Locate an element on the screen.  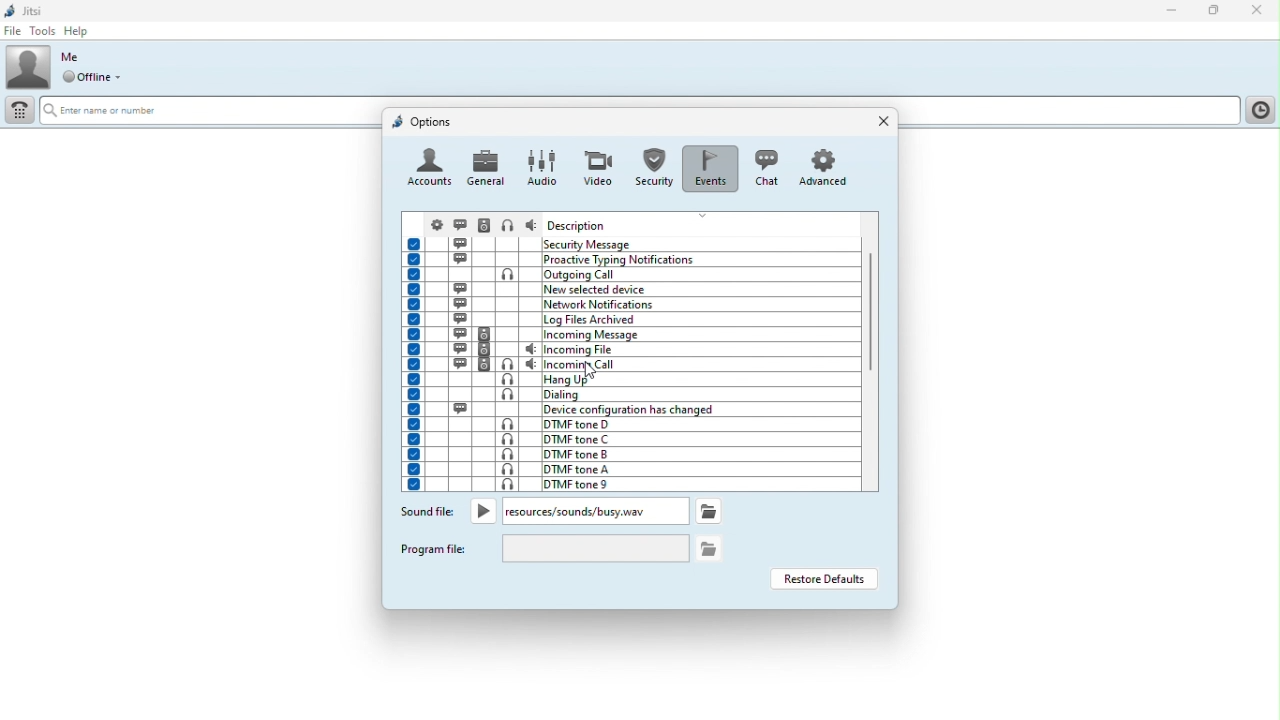
Chat is located at coordinates (764, 166).